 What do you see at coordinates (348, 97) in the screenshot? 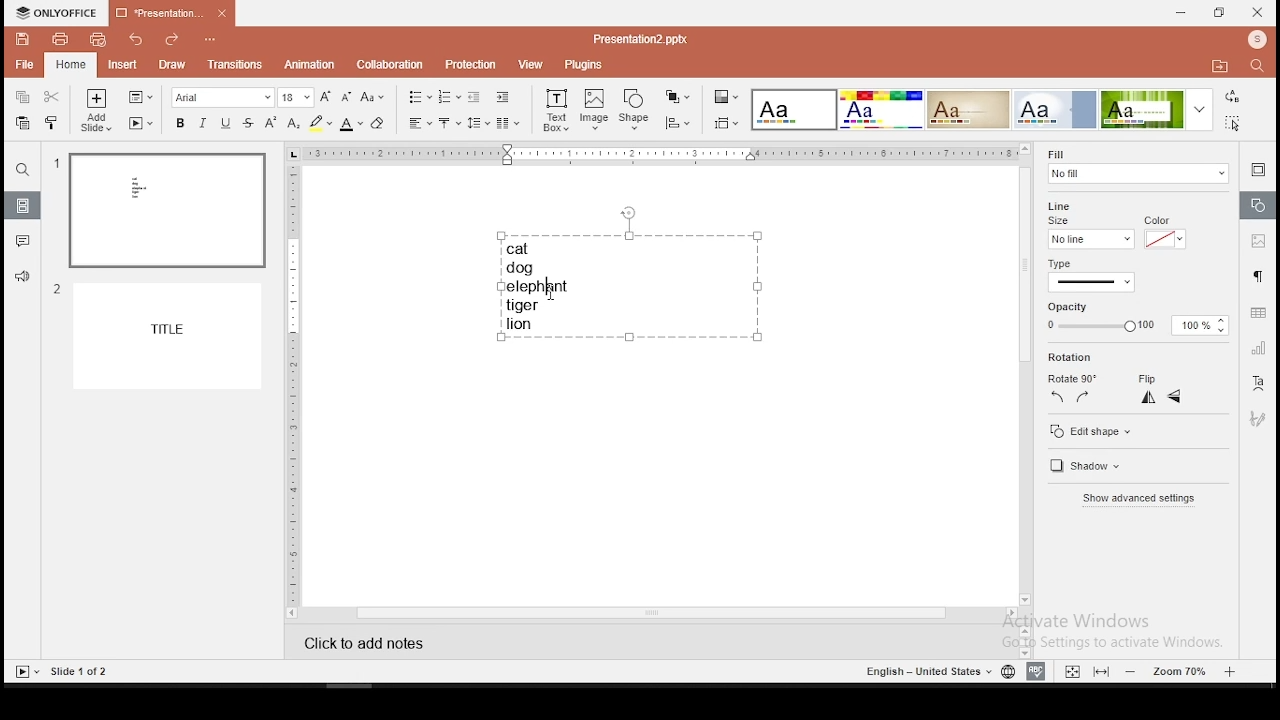
I see `decrease font size` at bounding box center [348, 97].